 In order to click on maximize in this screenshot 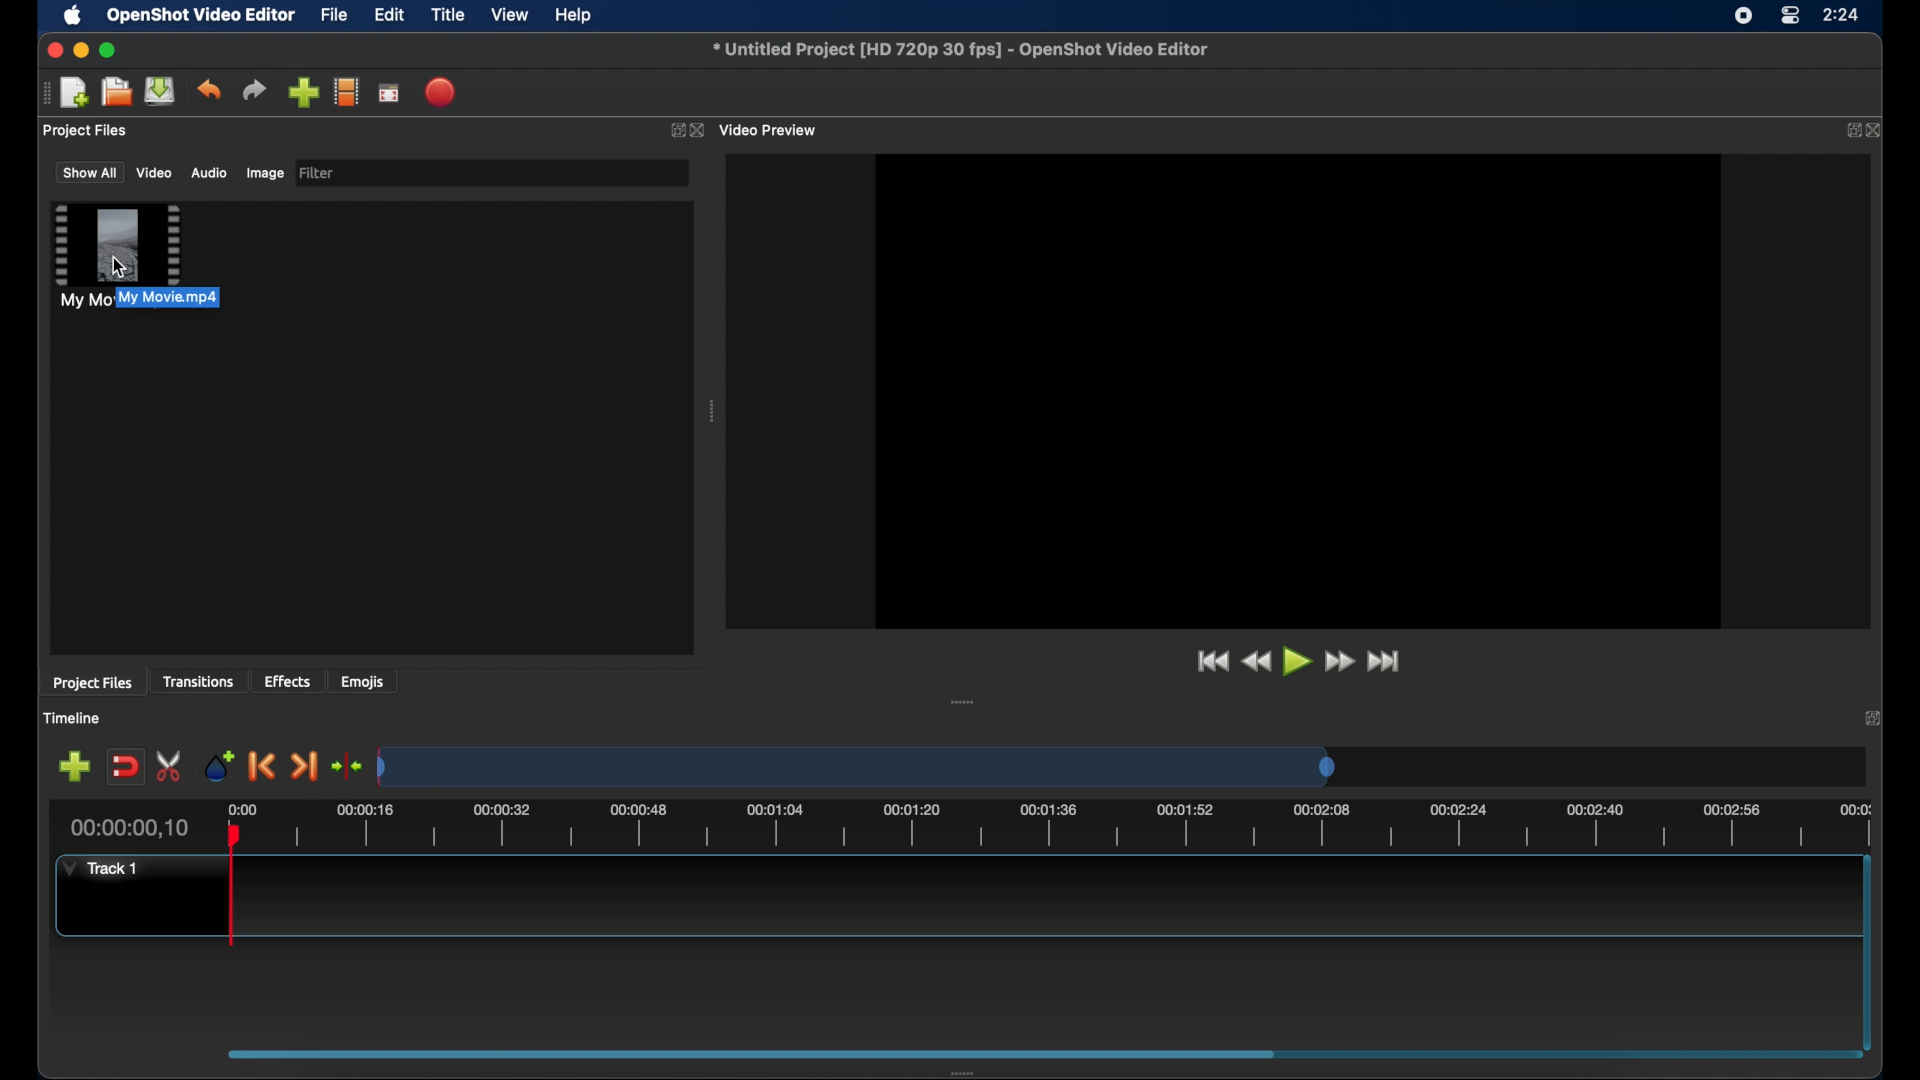, I will do `click(110, 50)`.